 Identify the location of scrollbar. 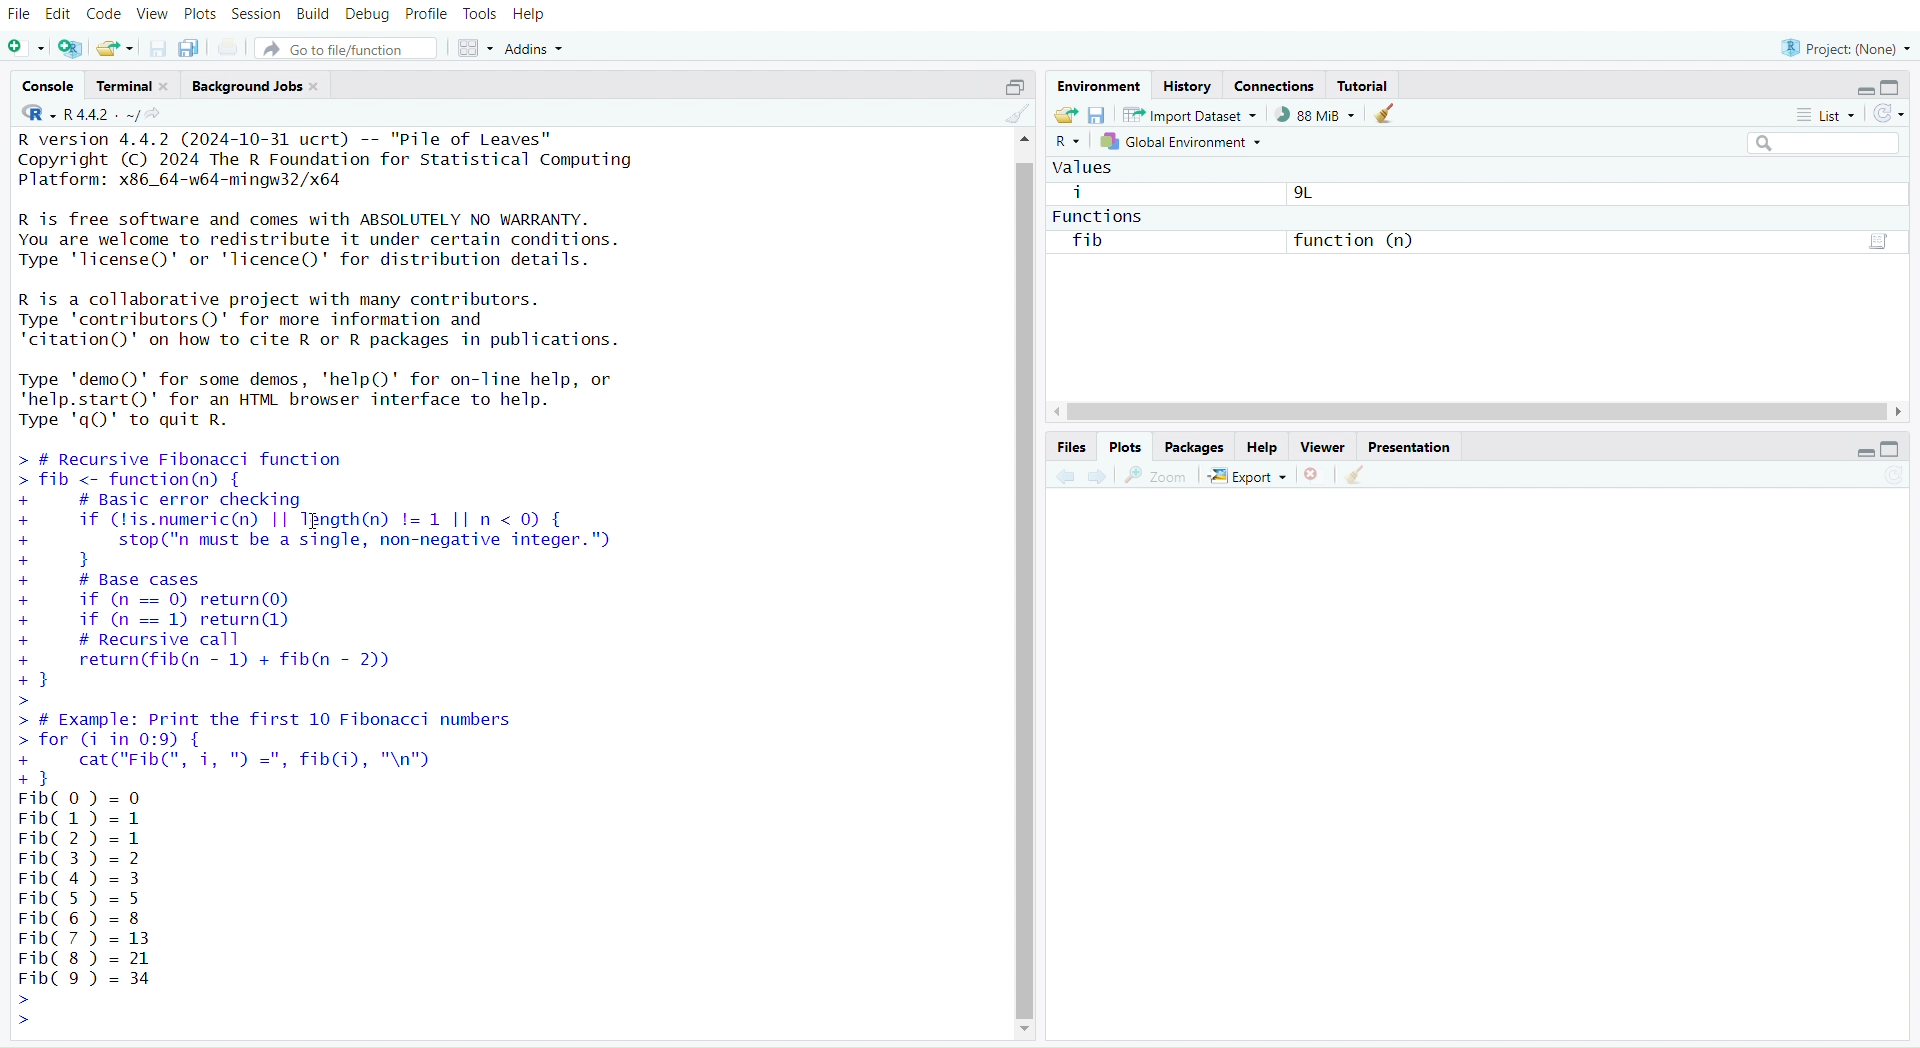
(1025, 584).